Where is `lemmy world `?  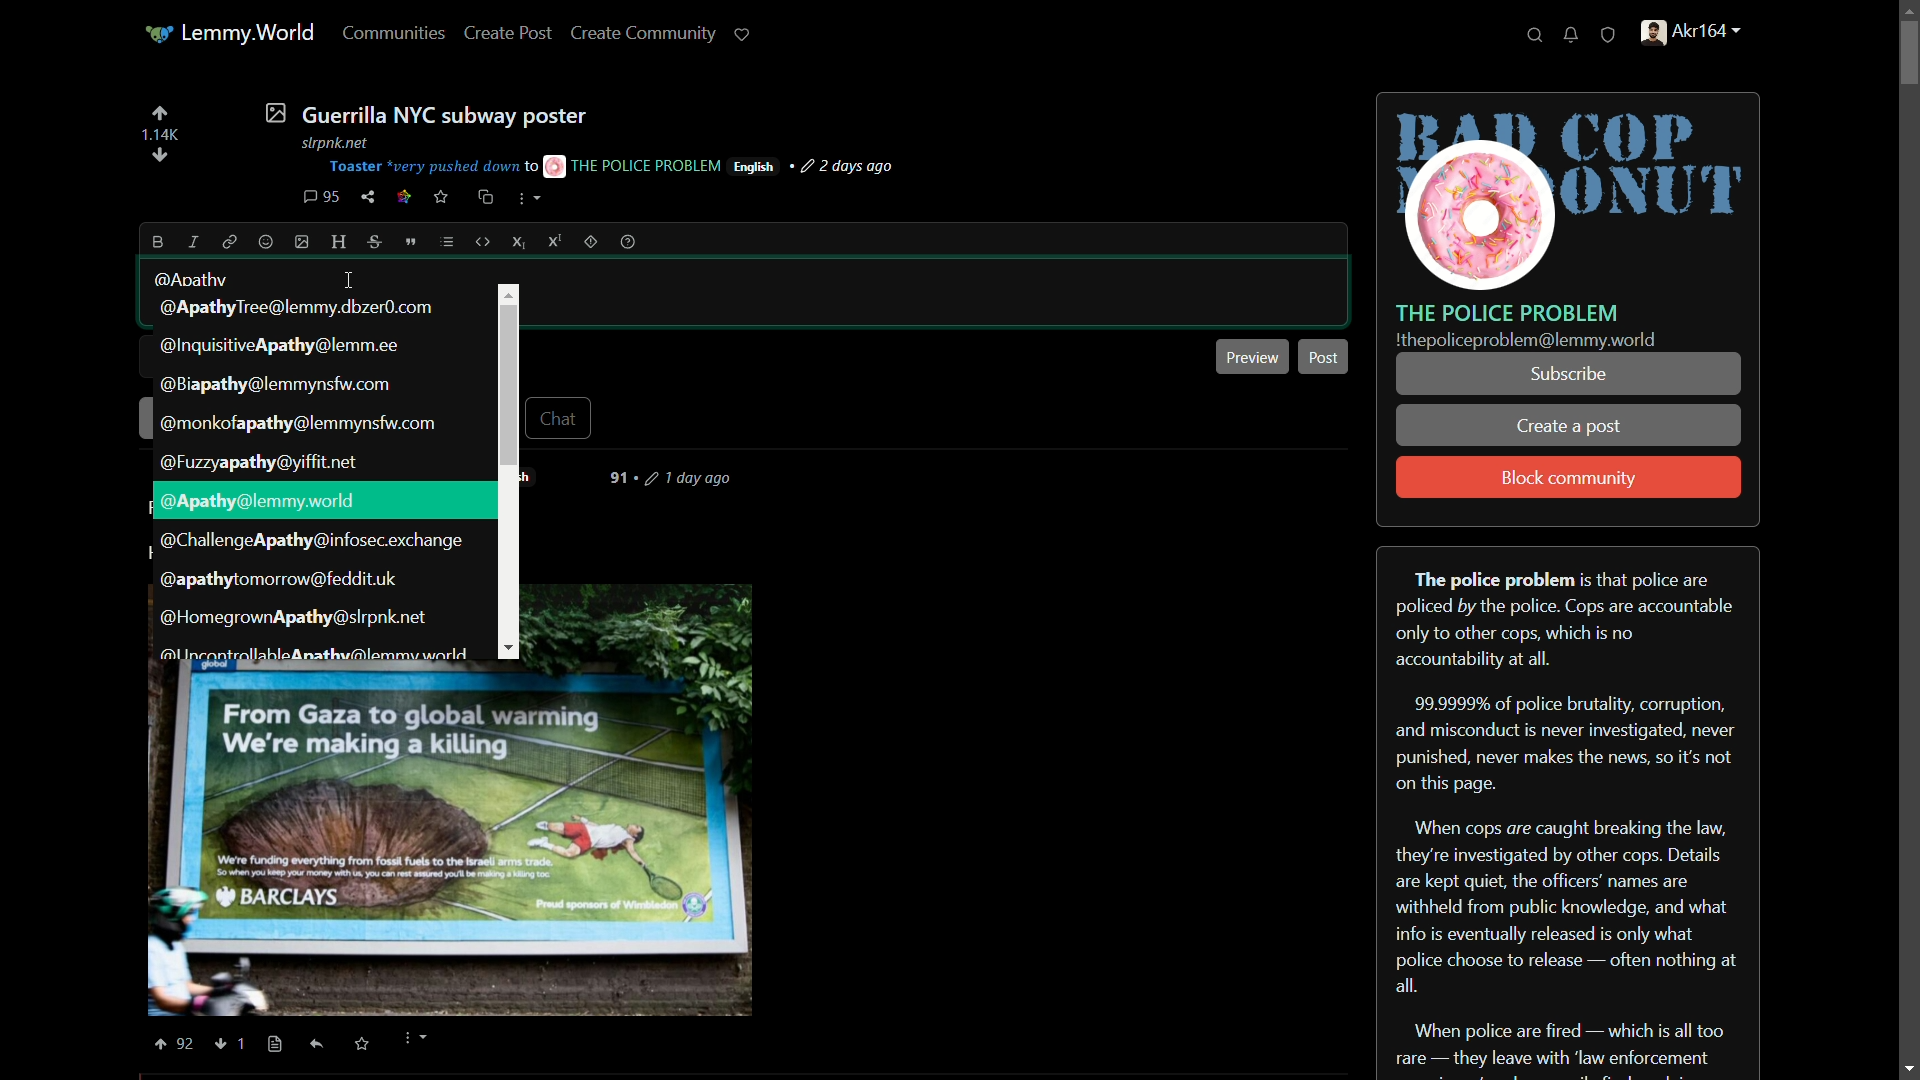 lemmy world  is located at coordinates (232, 34).